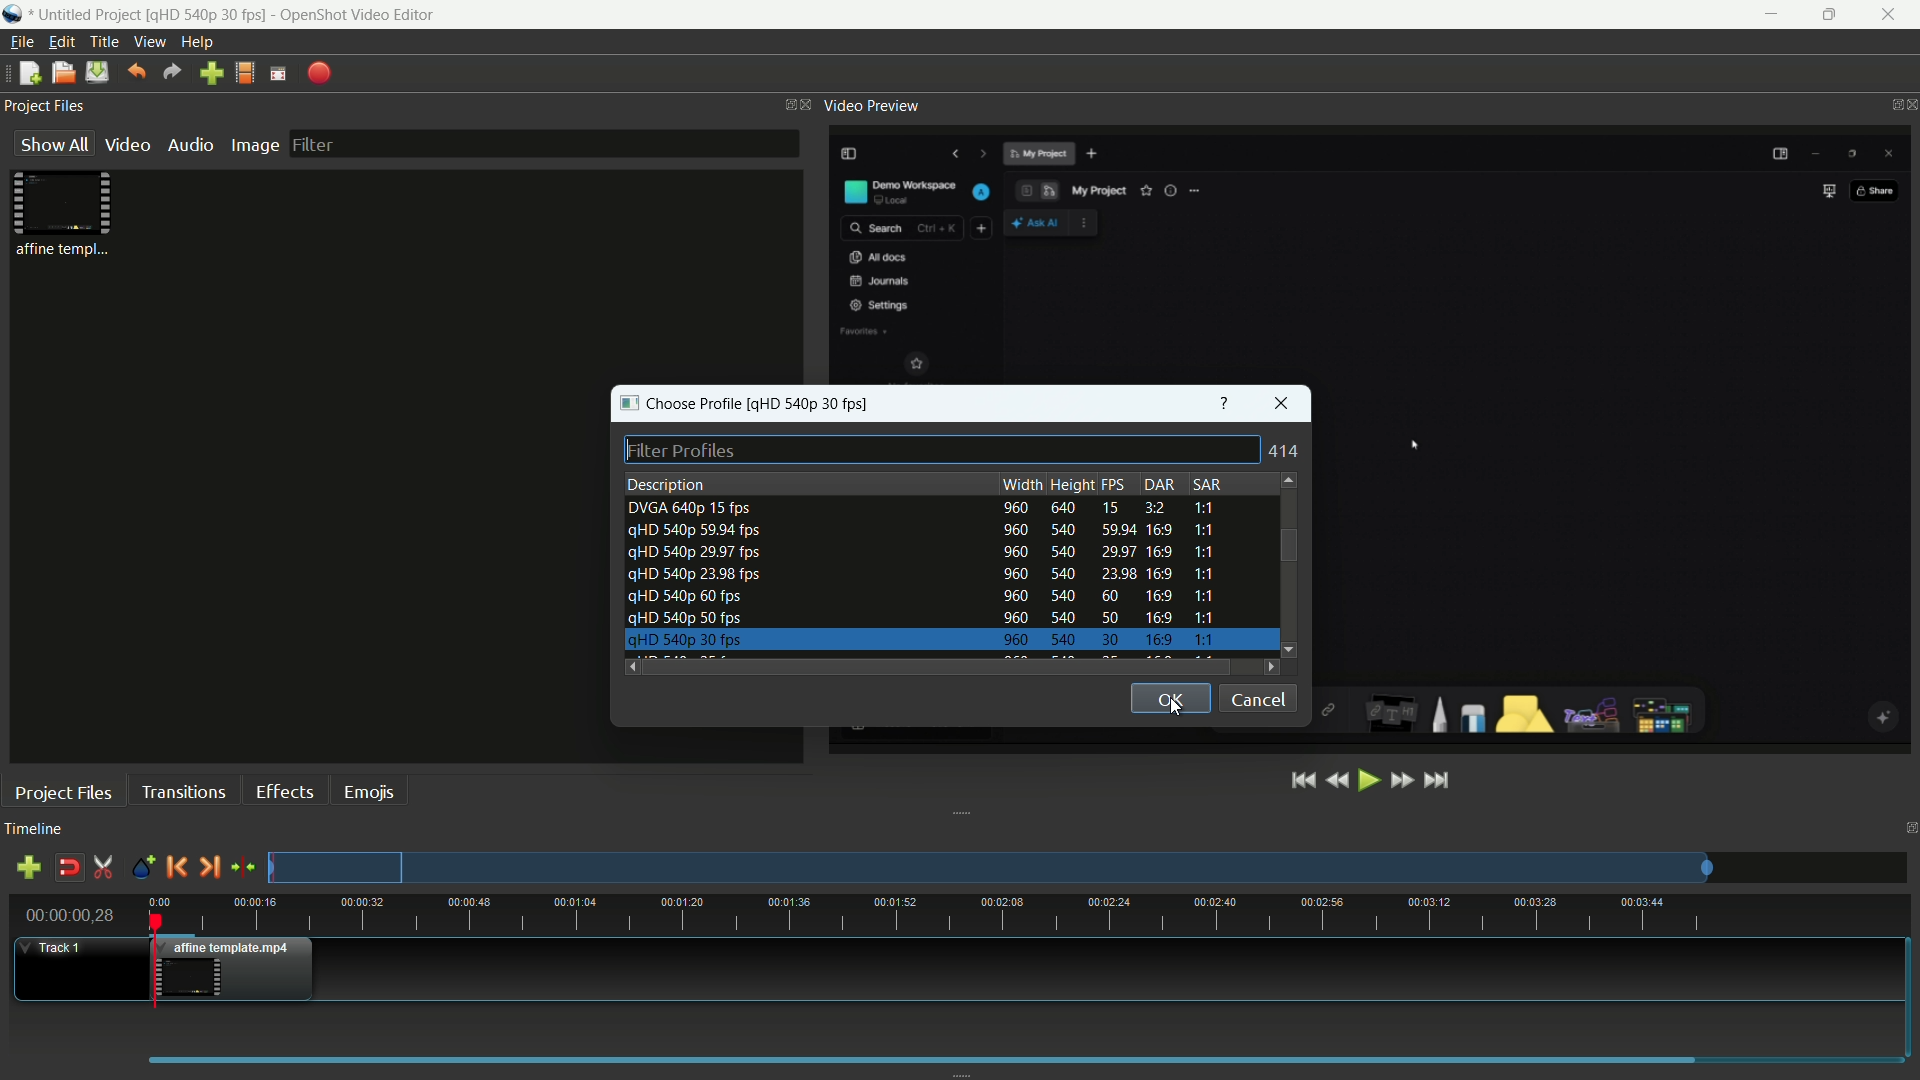 Image resolution: width=1920 pixels, height=1080 pixels. What do you see at coordinates (143, 869) in the screenshot?
I see `create marker` at bounding box center [143, 869].